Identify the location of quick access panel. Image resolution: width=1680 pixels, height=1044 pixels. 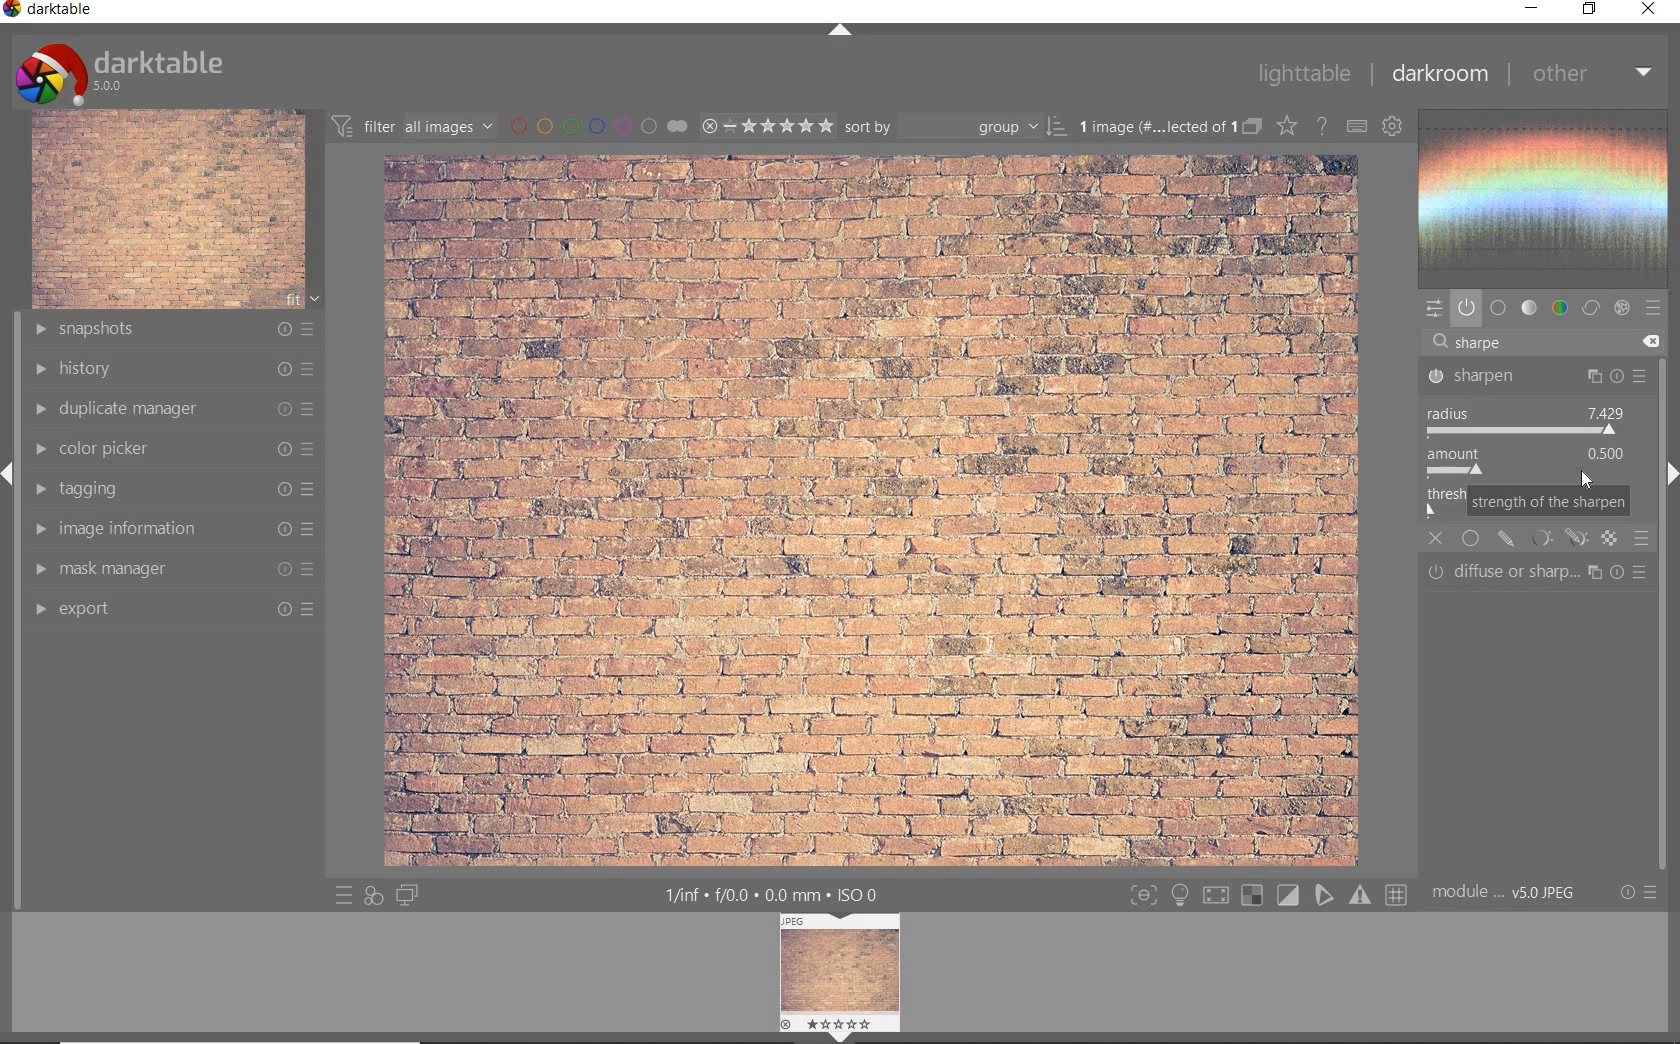
(1435, 310).